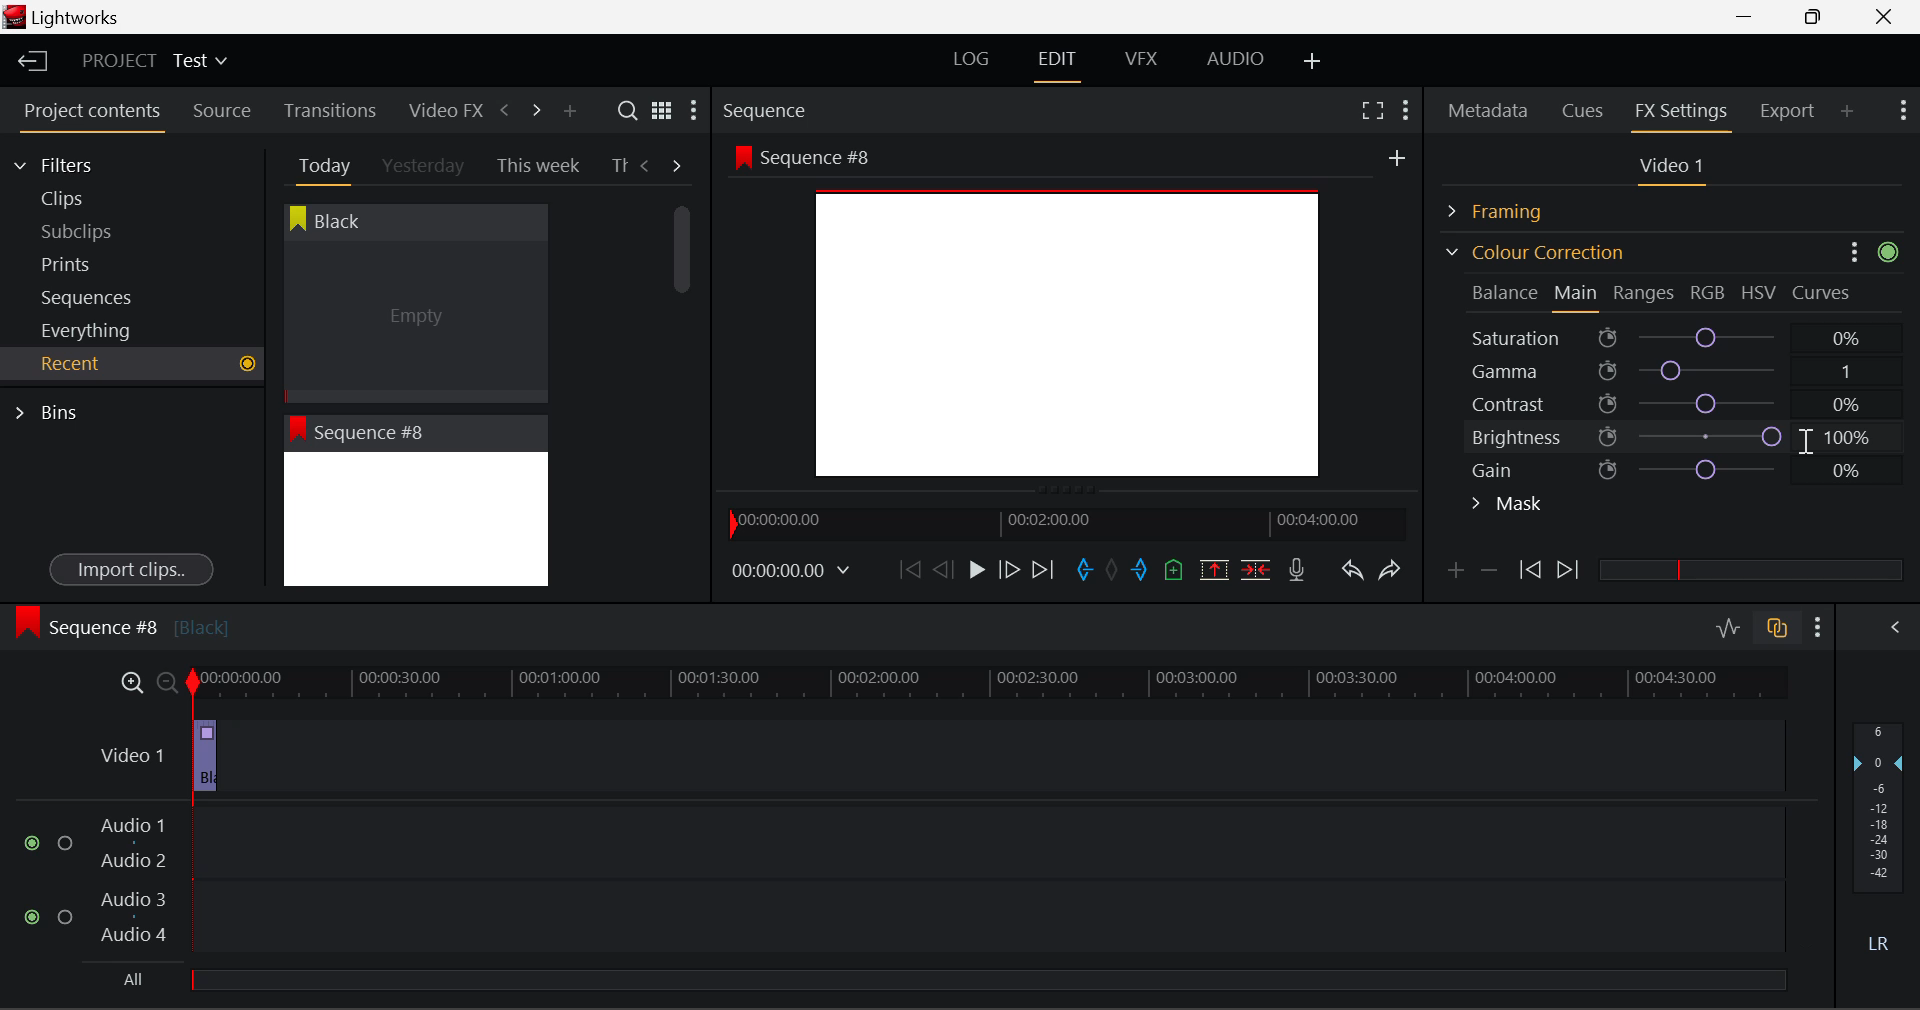 This screenshot has height=1010, width=1920. I want to click on Project Title, so click(155, 62).